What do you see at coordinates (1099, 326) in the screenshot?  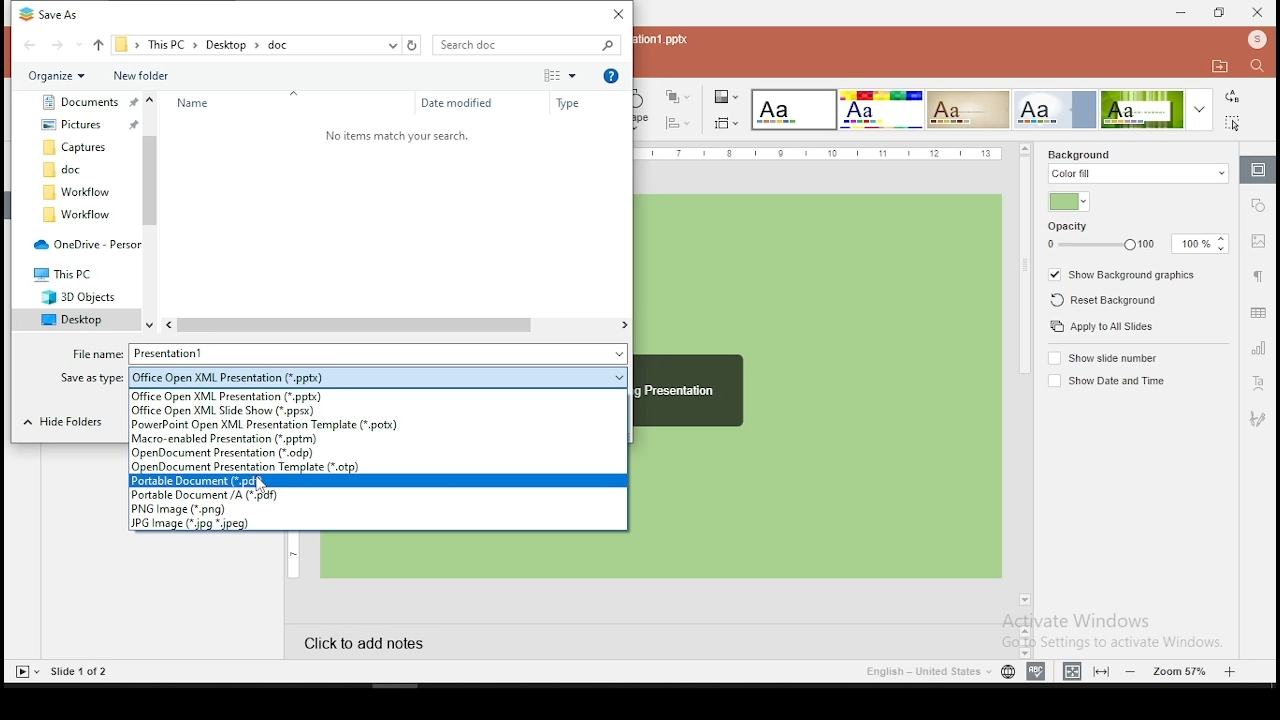 I see `apply to all slides` at bounding box center [1099, 326].